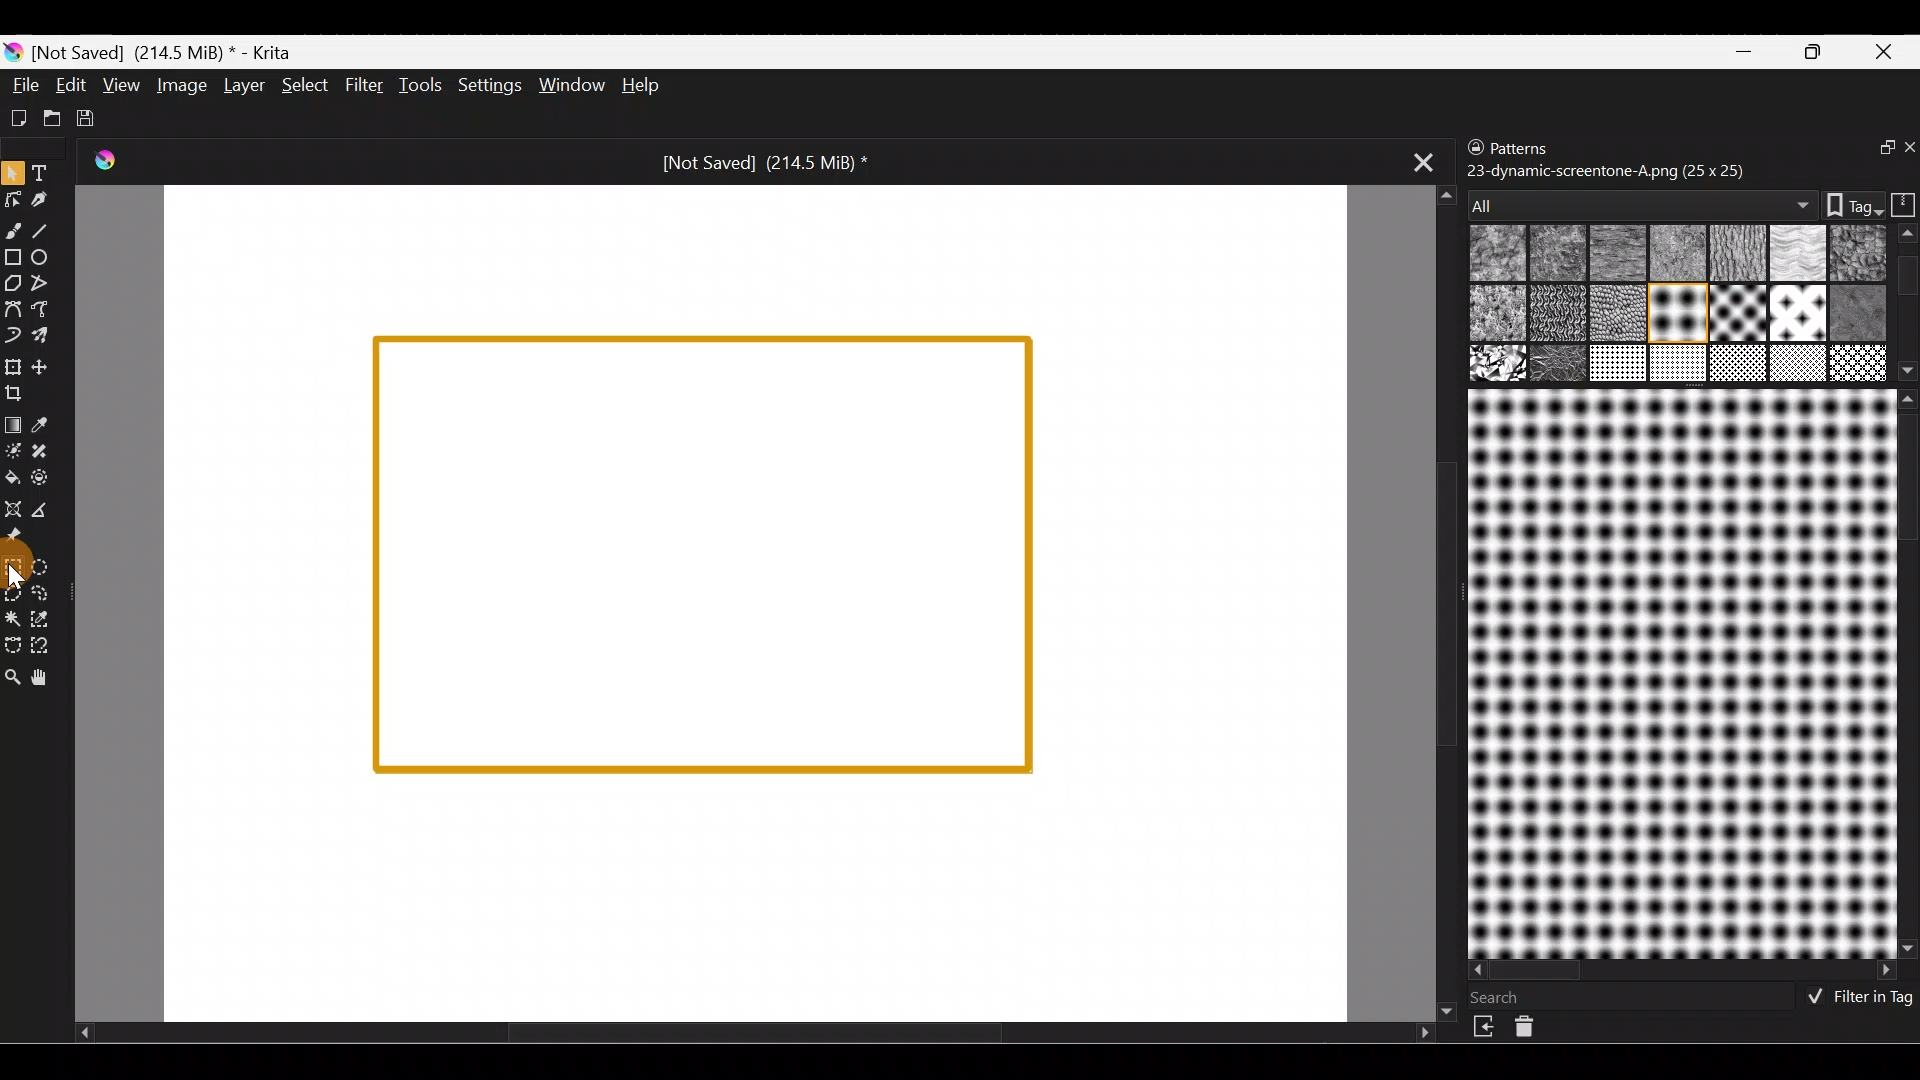 This screenshot has width=1920, height=1080. Describe the element at coordinates (1746, 51) in the screenshot. I see `Minimize` at that location.